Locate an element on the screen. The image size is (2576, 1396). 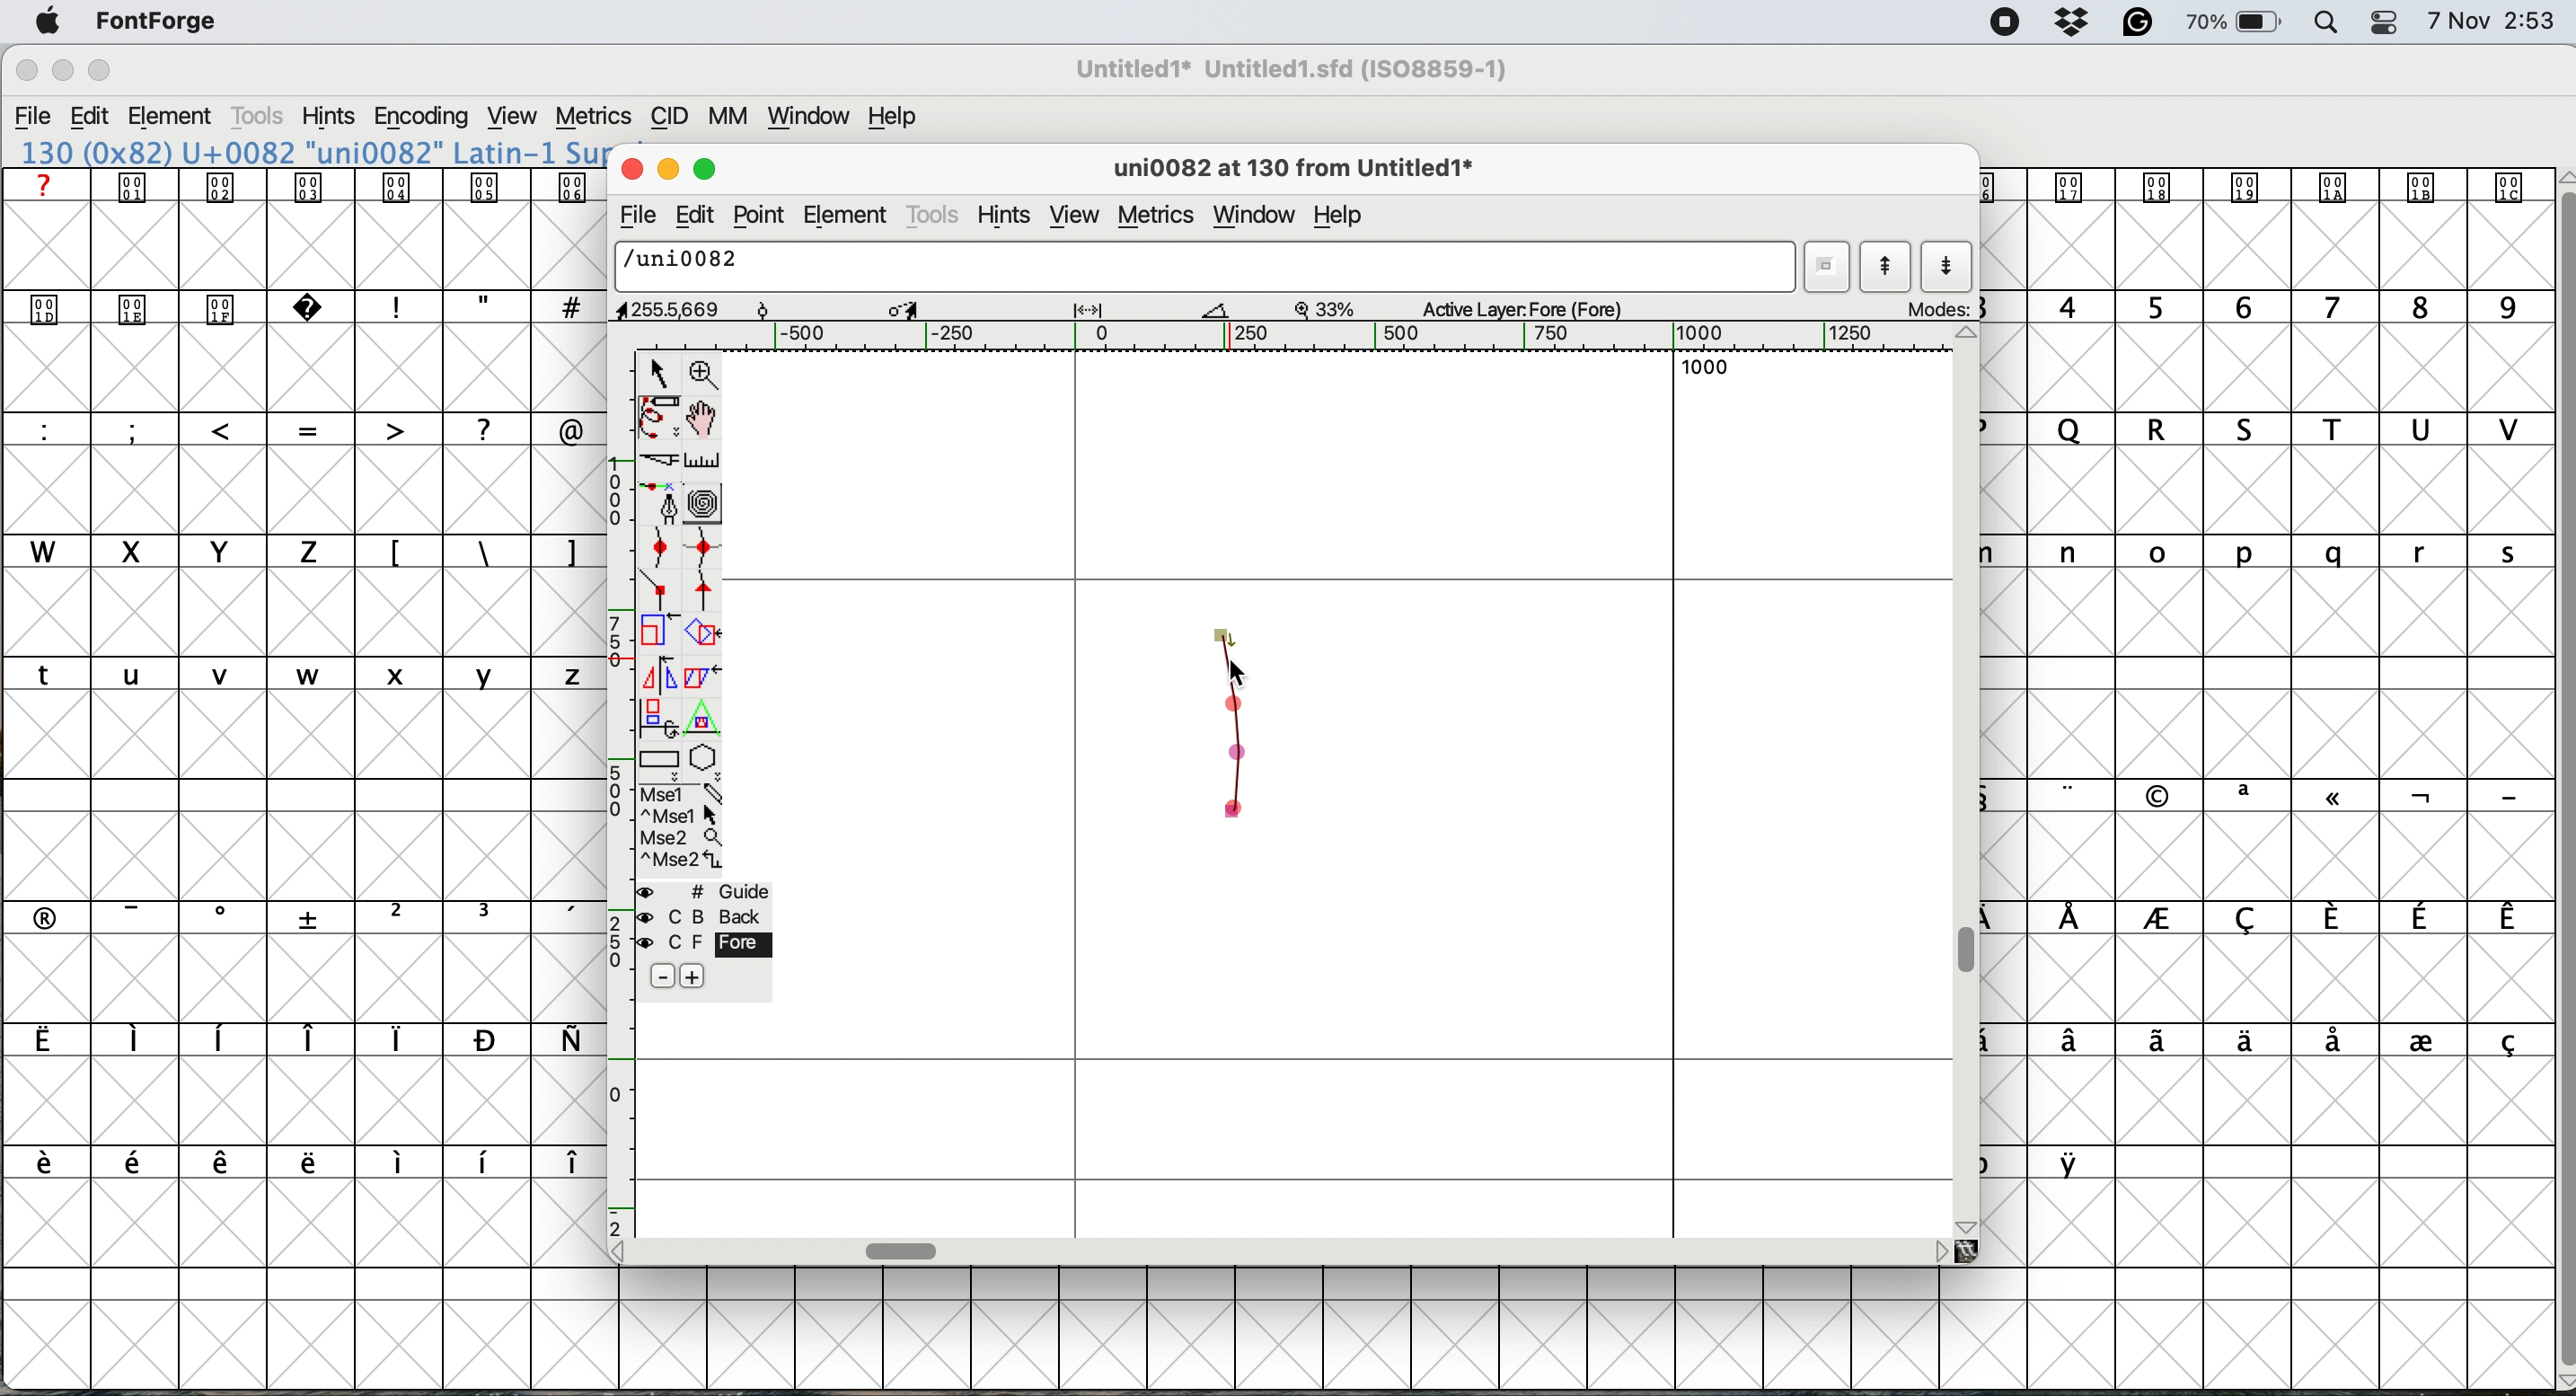
date and time is located at coordinates (2492, 22).